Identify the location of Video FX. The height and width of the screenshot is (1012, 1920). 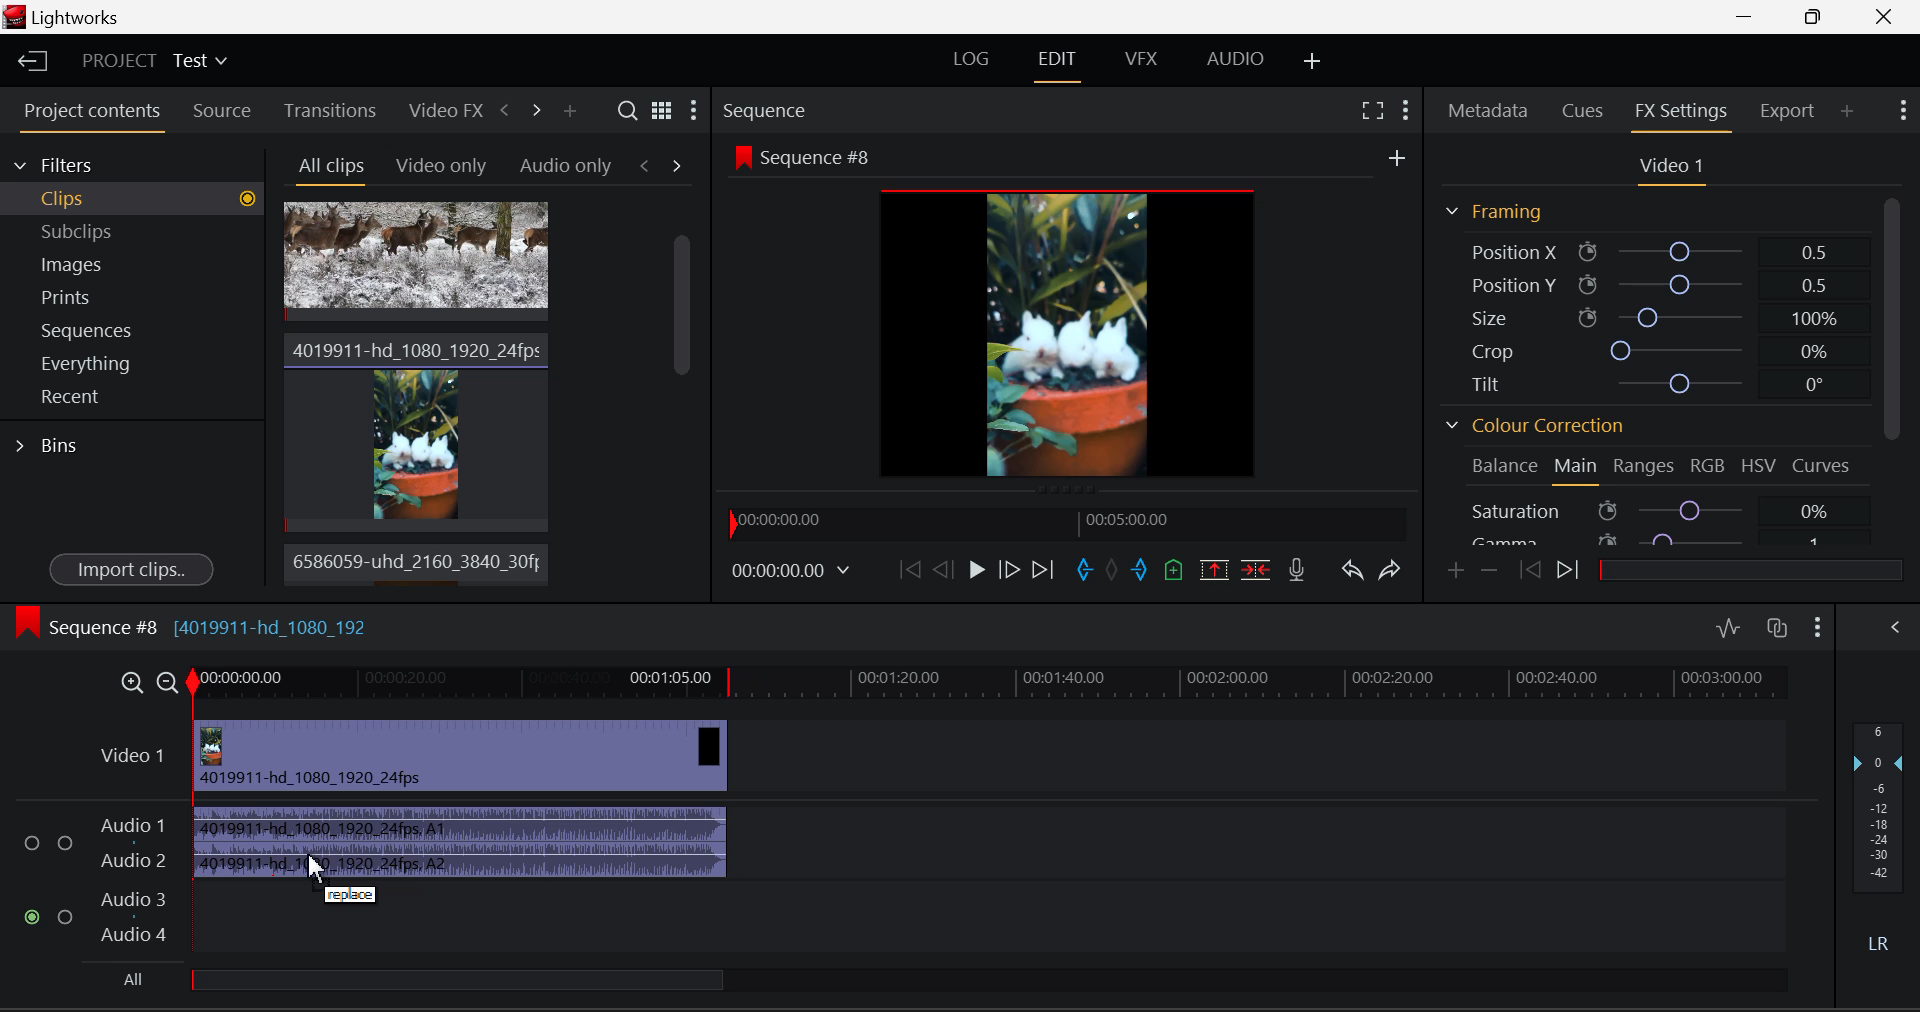
(442, 108).